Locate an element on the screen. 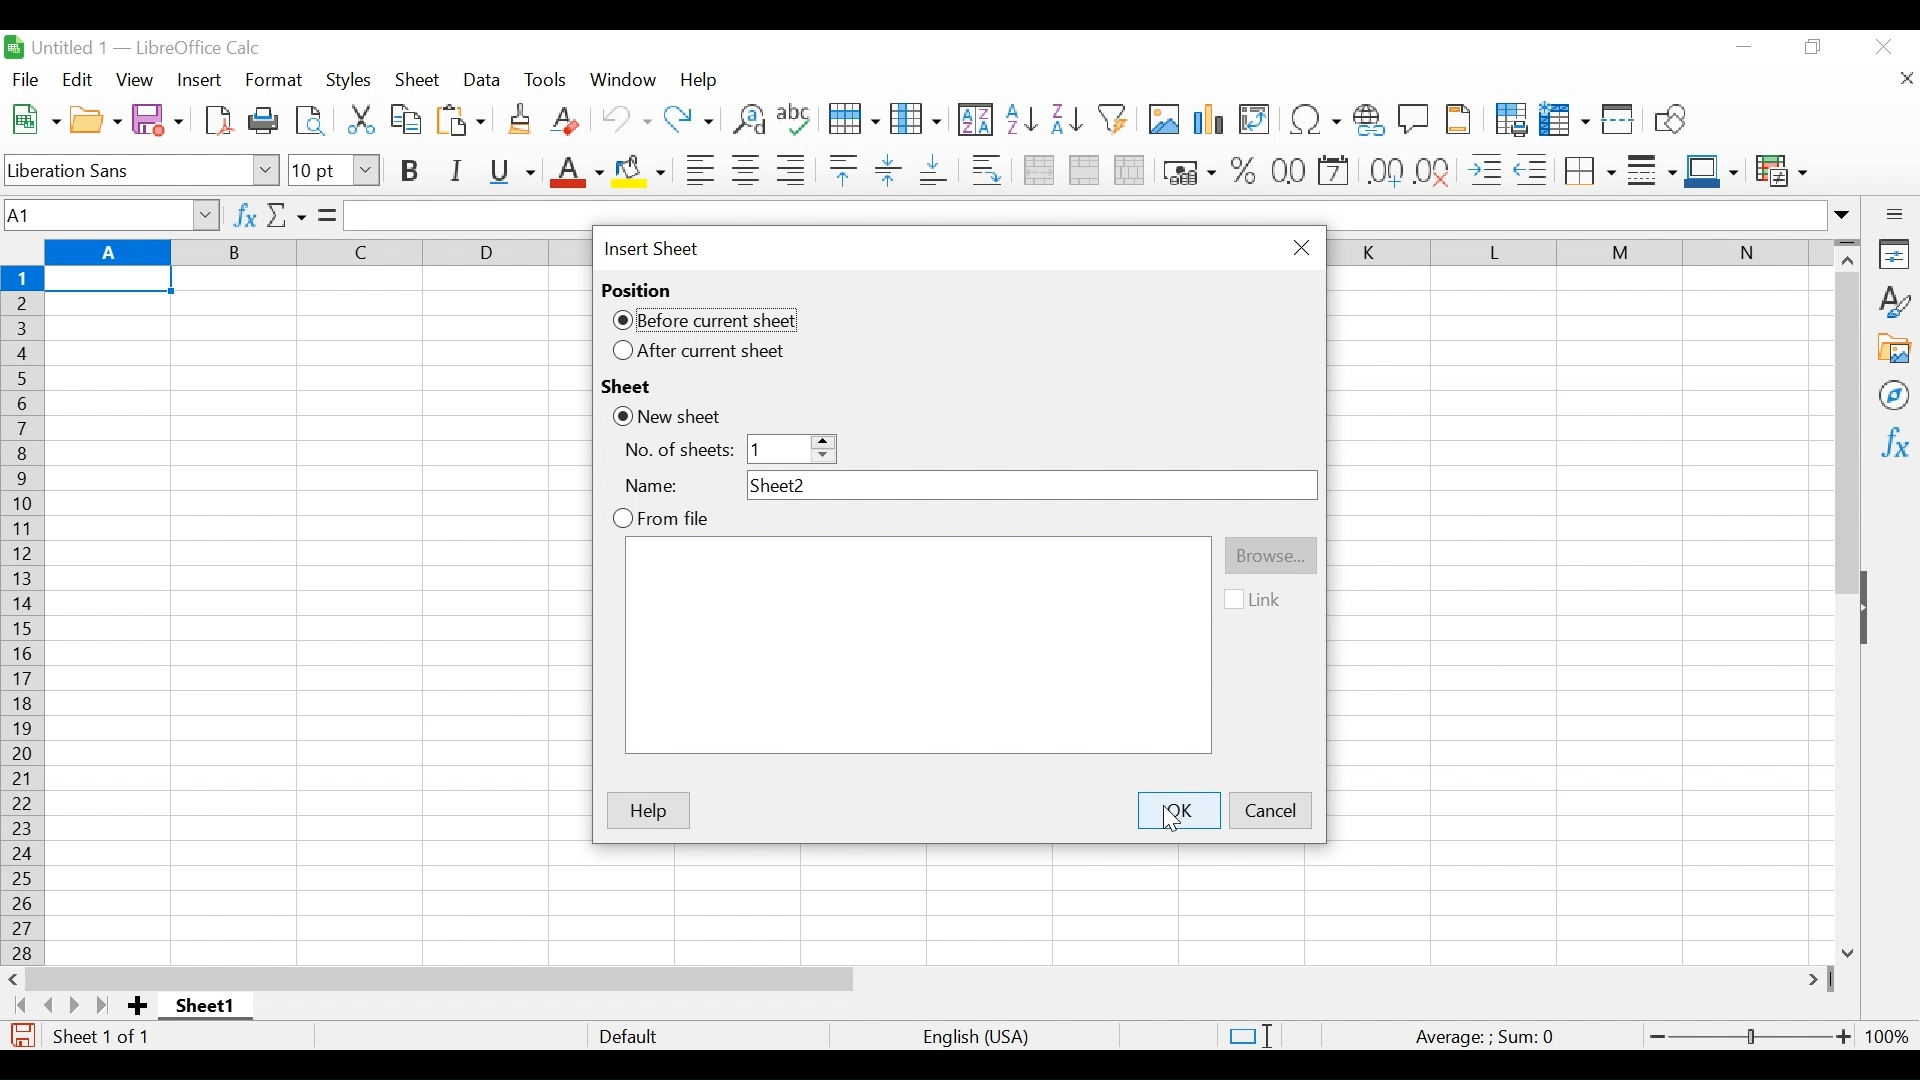 This screenshot has width=1920, height=1080. Name Field is located at coordinates (1030, 485).